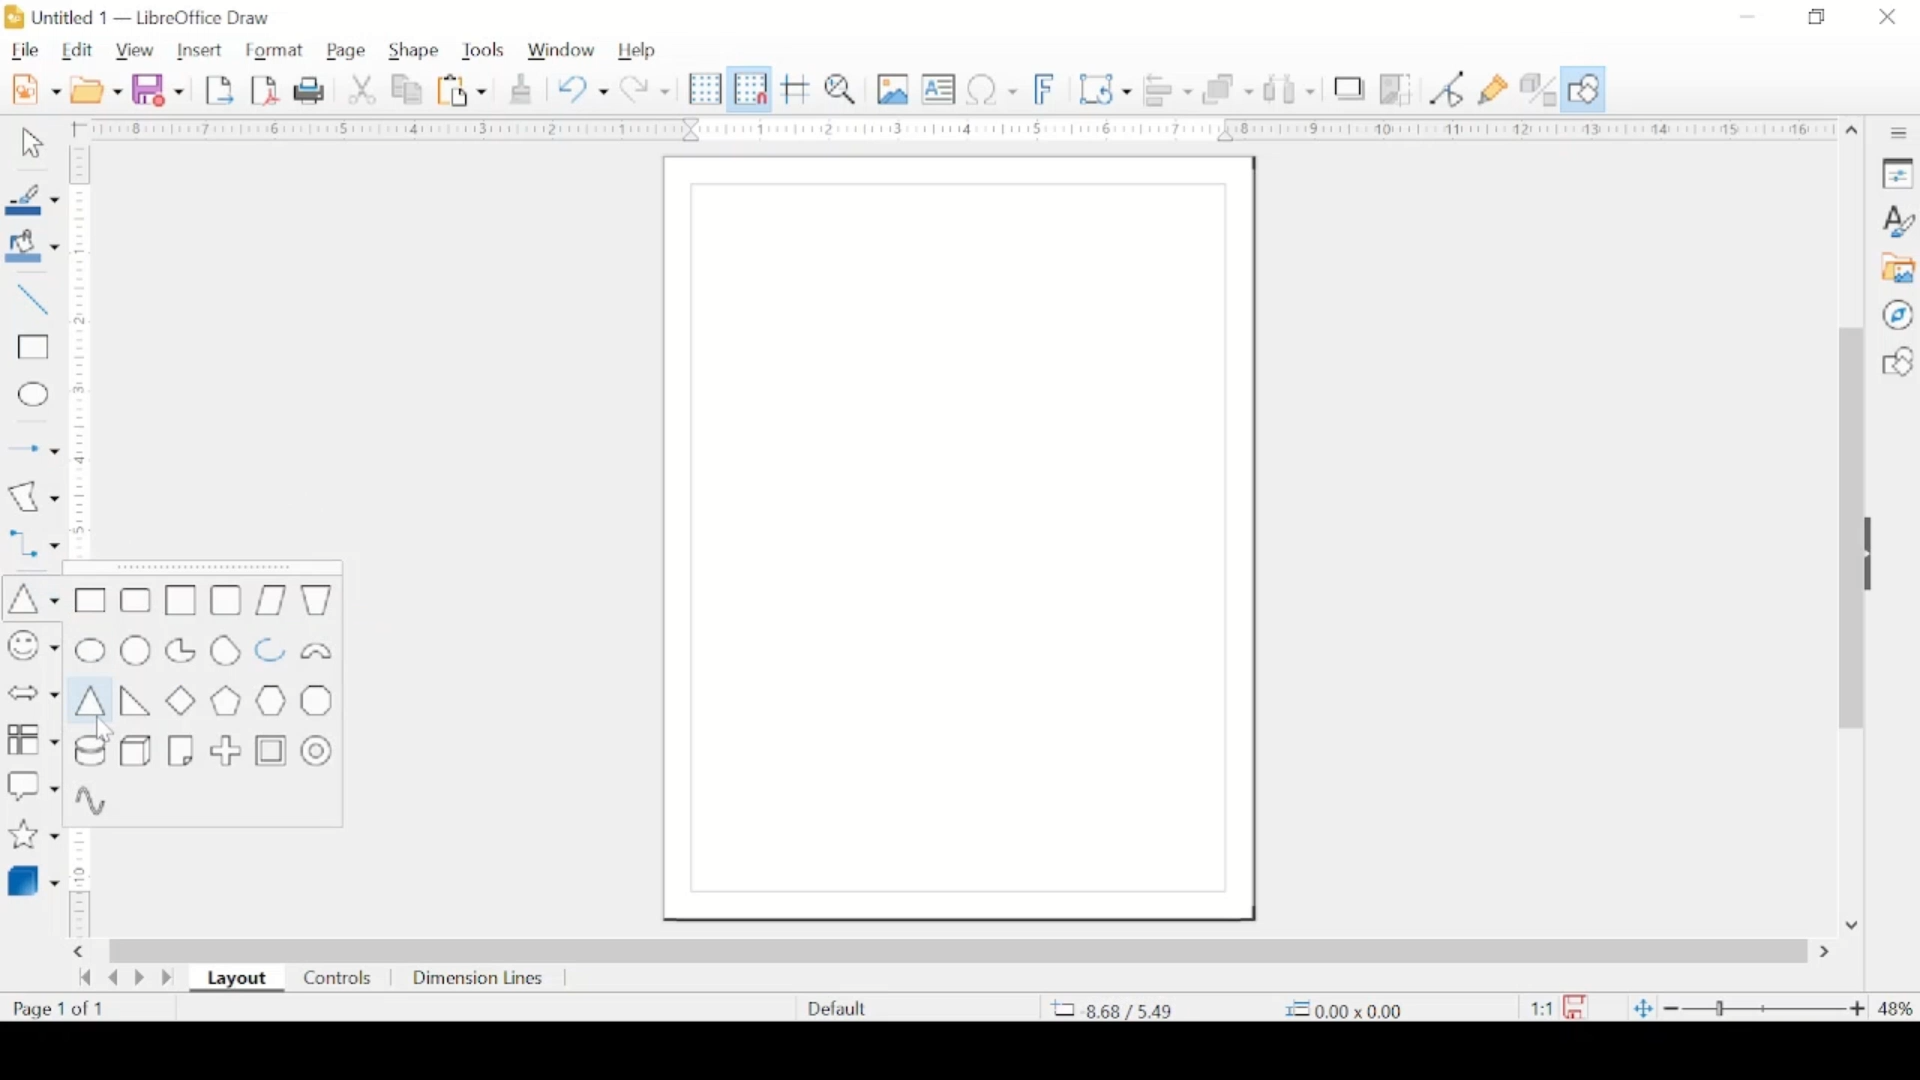 Image resolution: width=1920 pixels, height=1080 pixels. What do you see at coordinates (309, 90) in the screenshot?
I see `print` at bounding box center [309, 90].